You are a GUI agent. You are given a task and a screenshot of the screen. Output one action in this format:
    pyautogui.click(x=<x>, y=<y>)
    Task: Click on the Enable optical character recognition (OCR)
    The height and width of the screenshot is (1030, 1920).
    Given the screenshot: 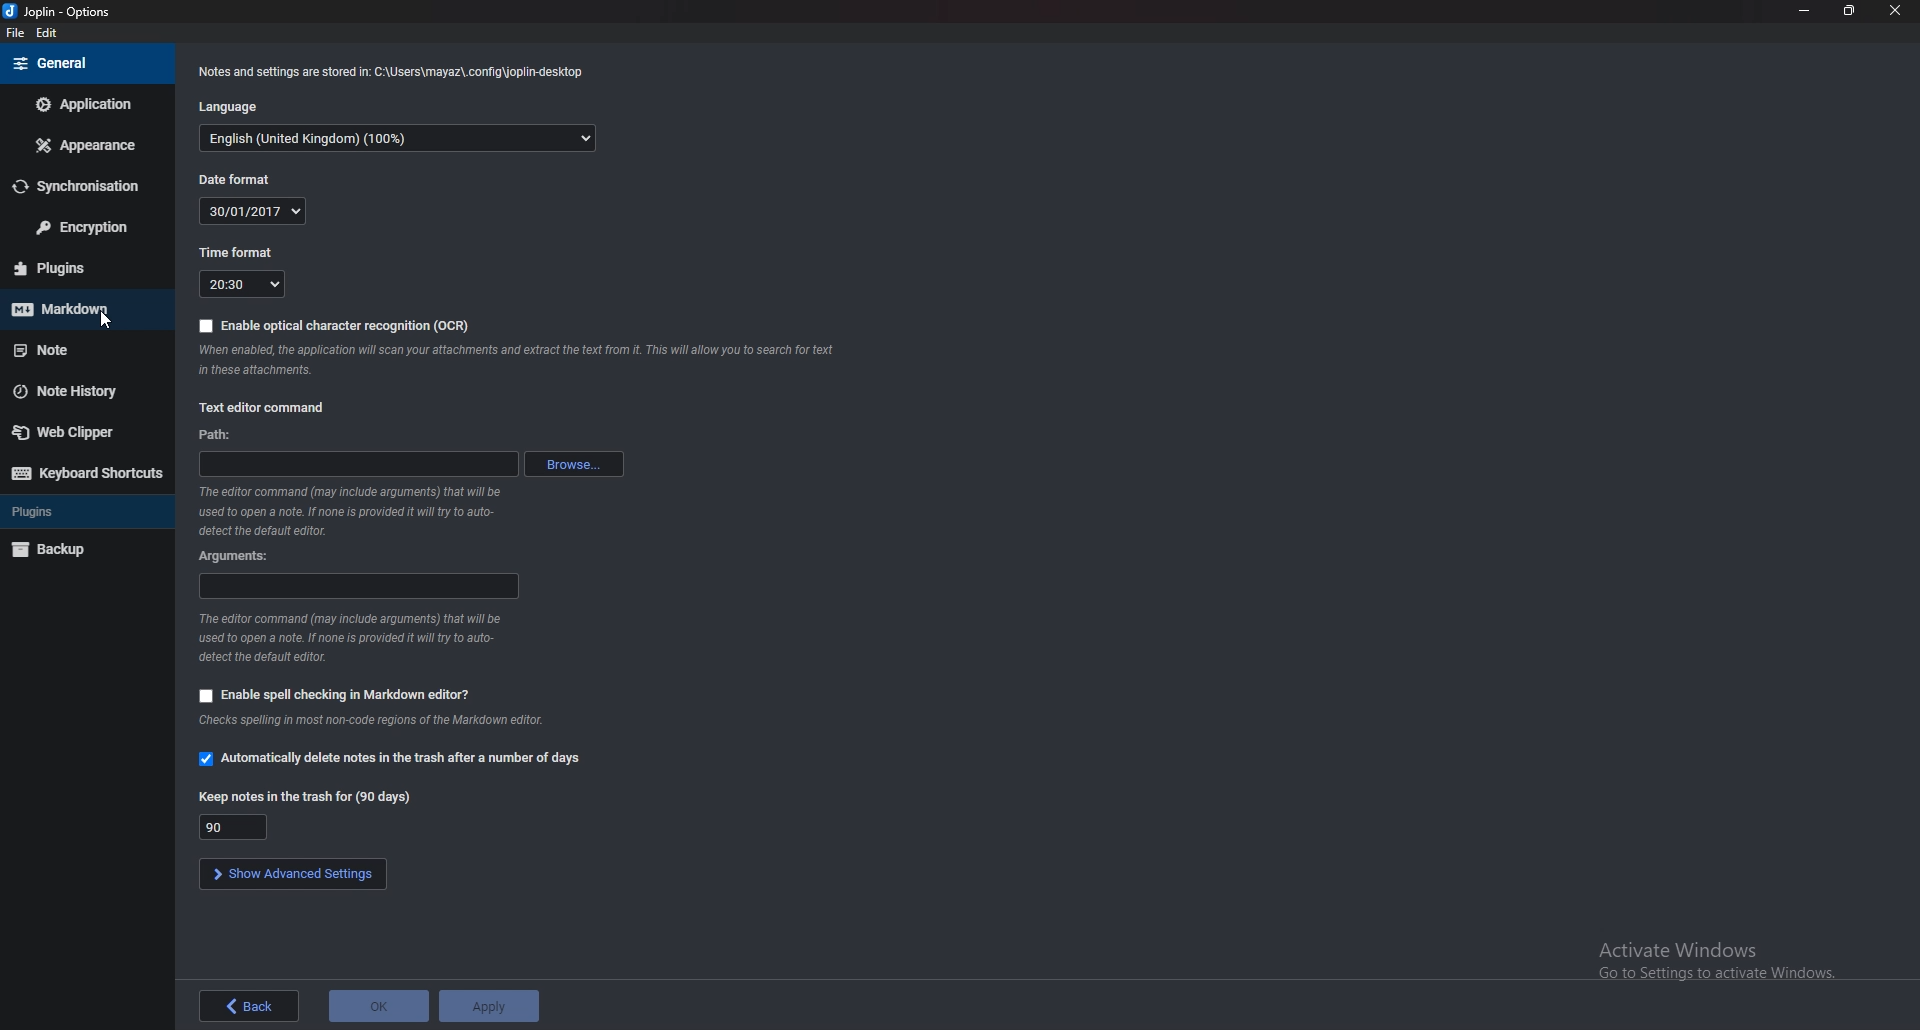 What is the action you would take?
    pyautogui.click(x=332, y=324)
    